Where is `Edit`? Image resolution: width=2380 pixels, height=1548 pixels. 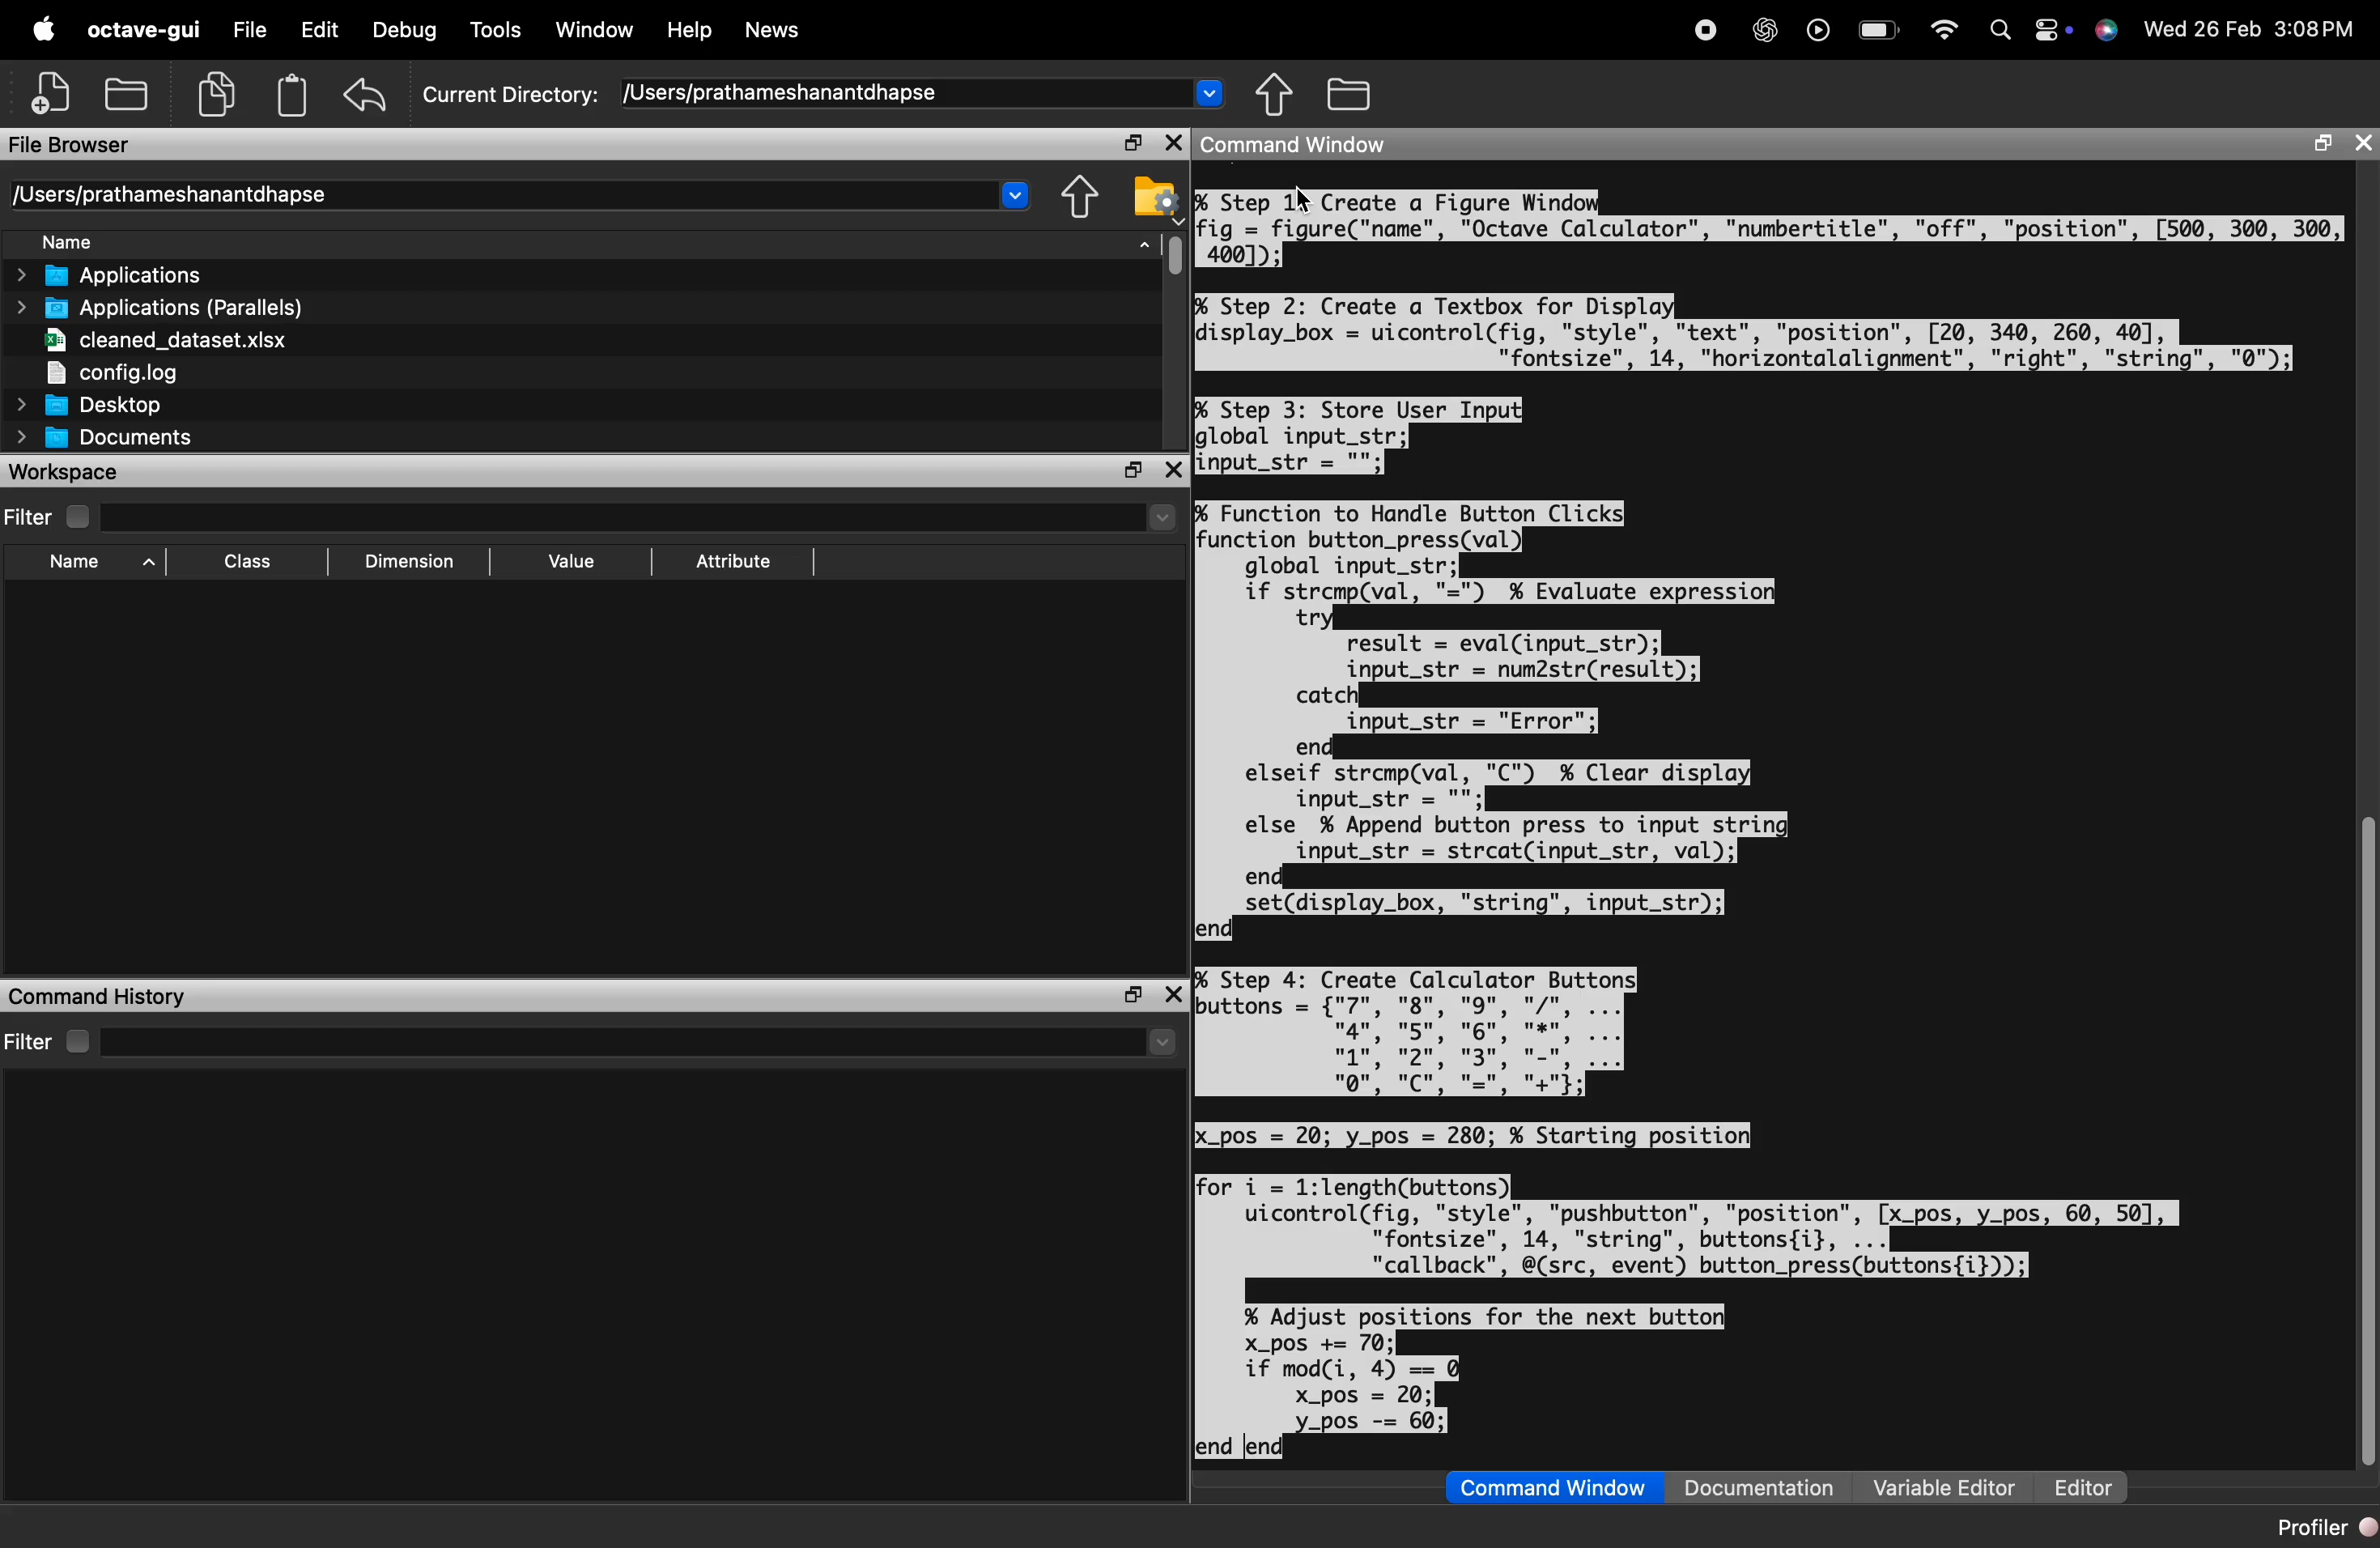
Edit is located at coordinates (313, 30).